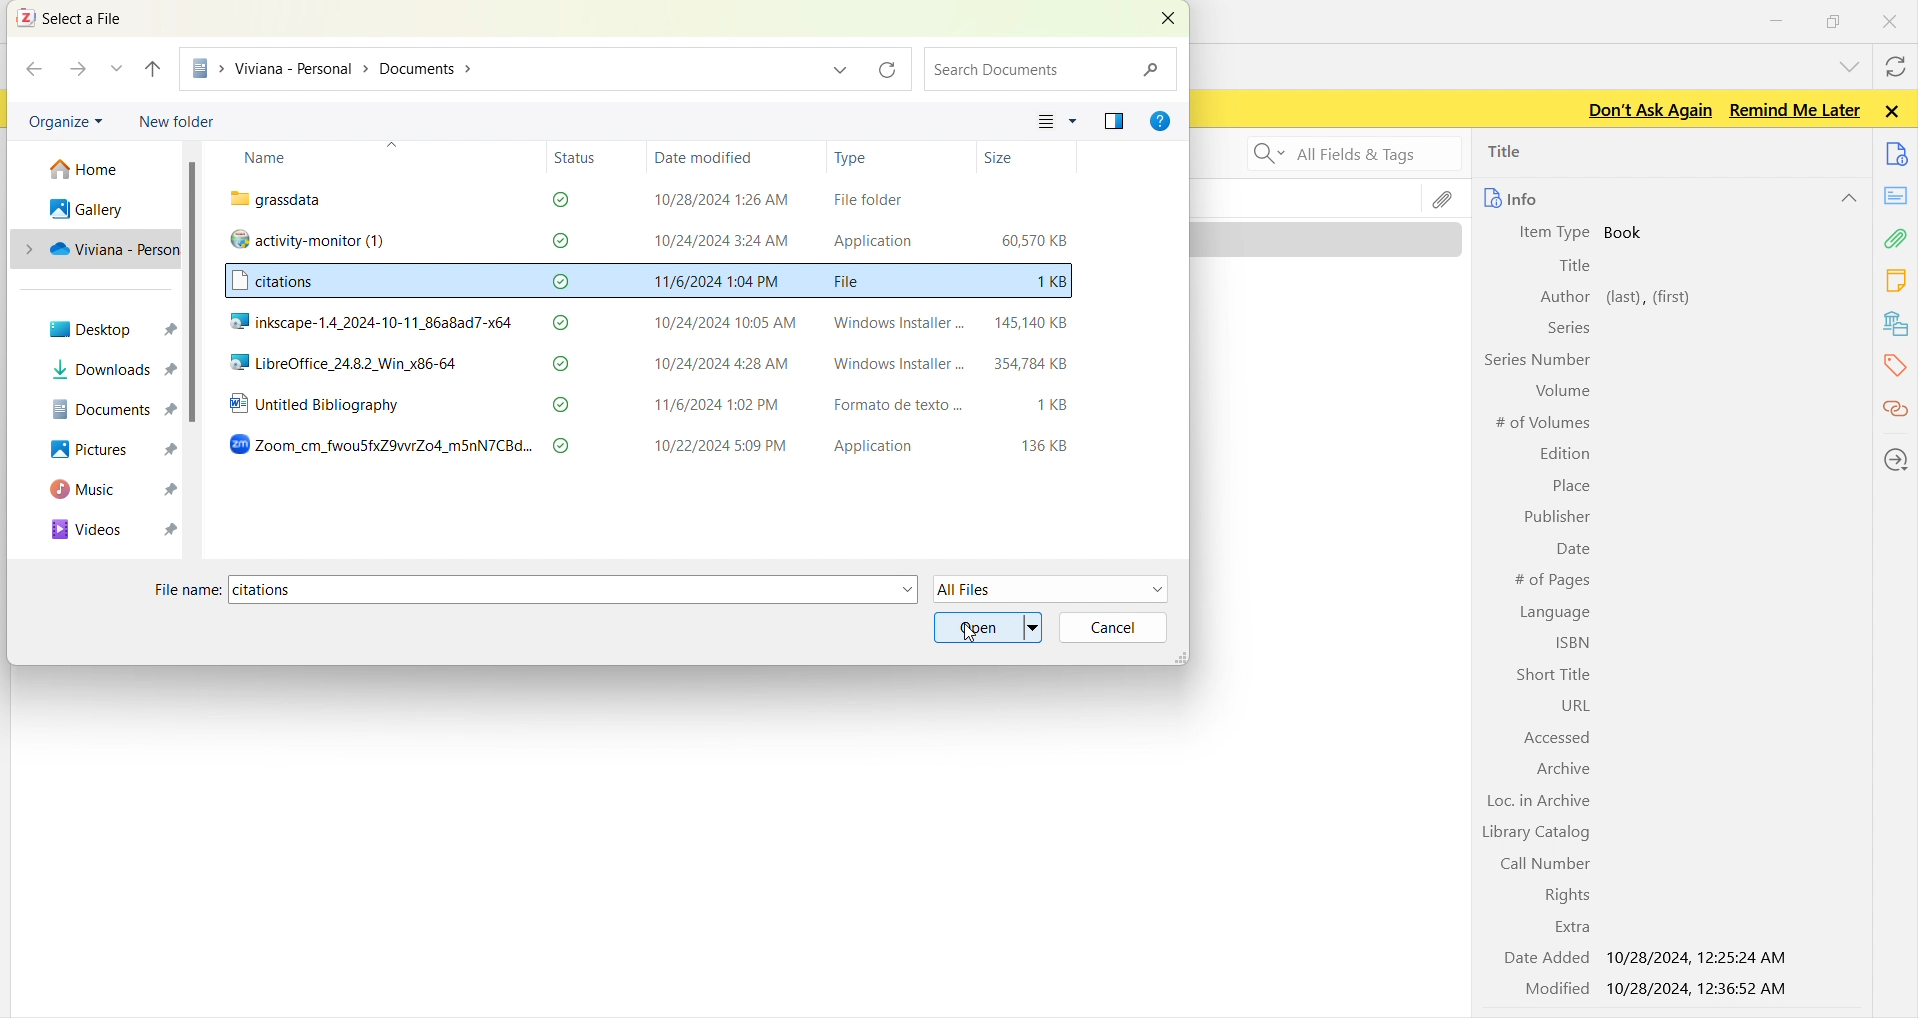 This screenshot has height=1018, width=1918. I want to click on minimize, so click(1777, 17).